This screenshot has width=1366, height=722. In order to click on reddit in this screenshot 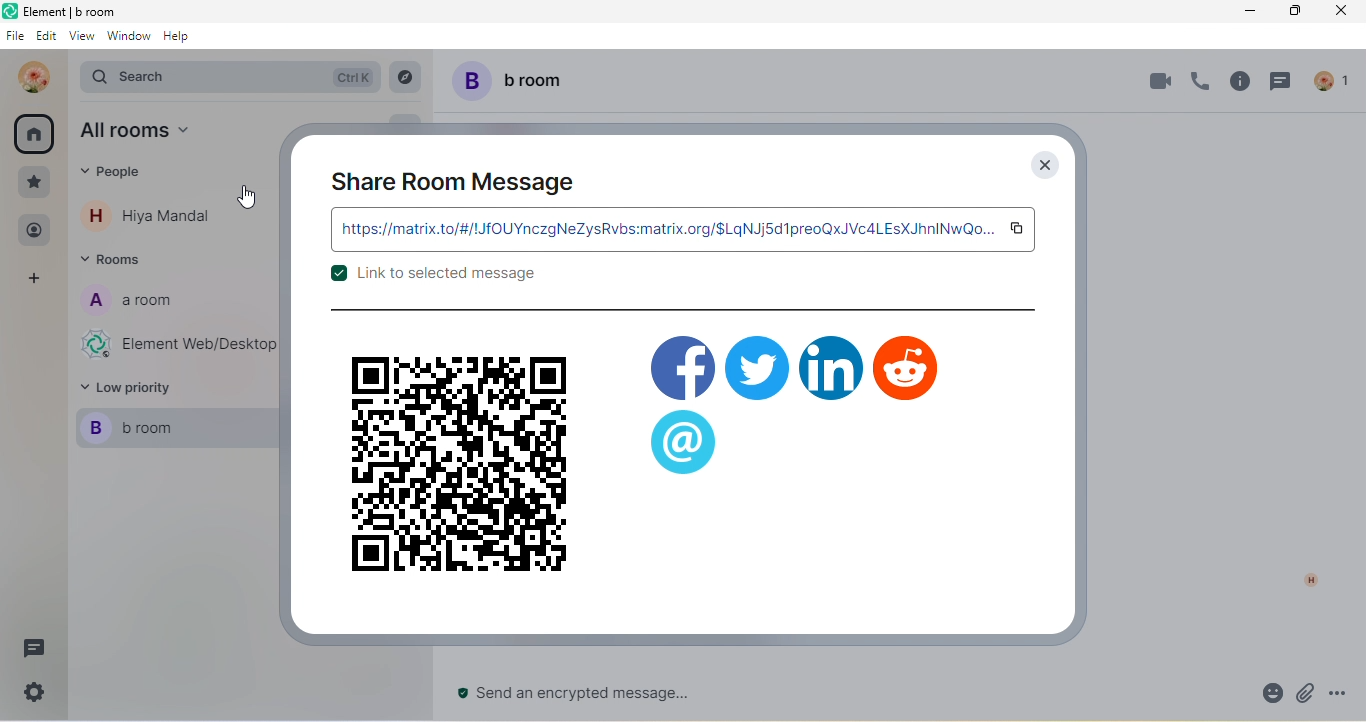, I will do `click(907, 367)`.